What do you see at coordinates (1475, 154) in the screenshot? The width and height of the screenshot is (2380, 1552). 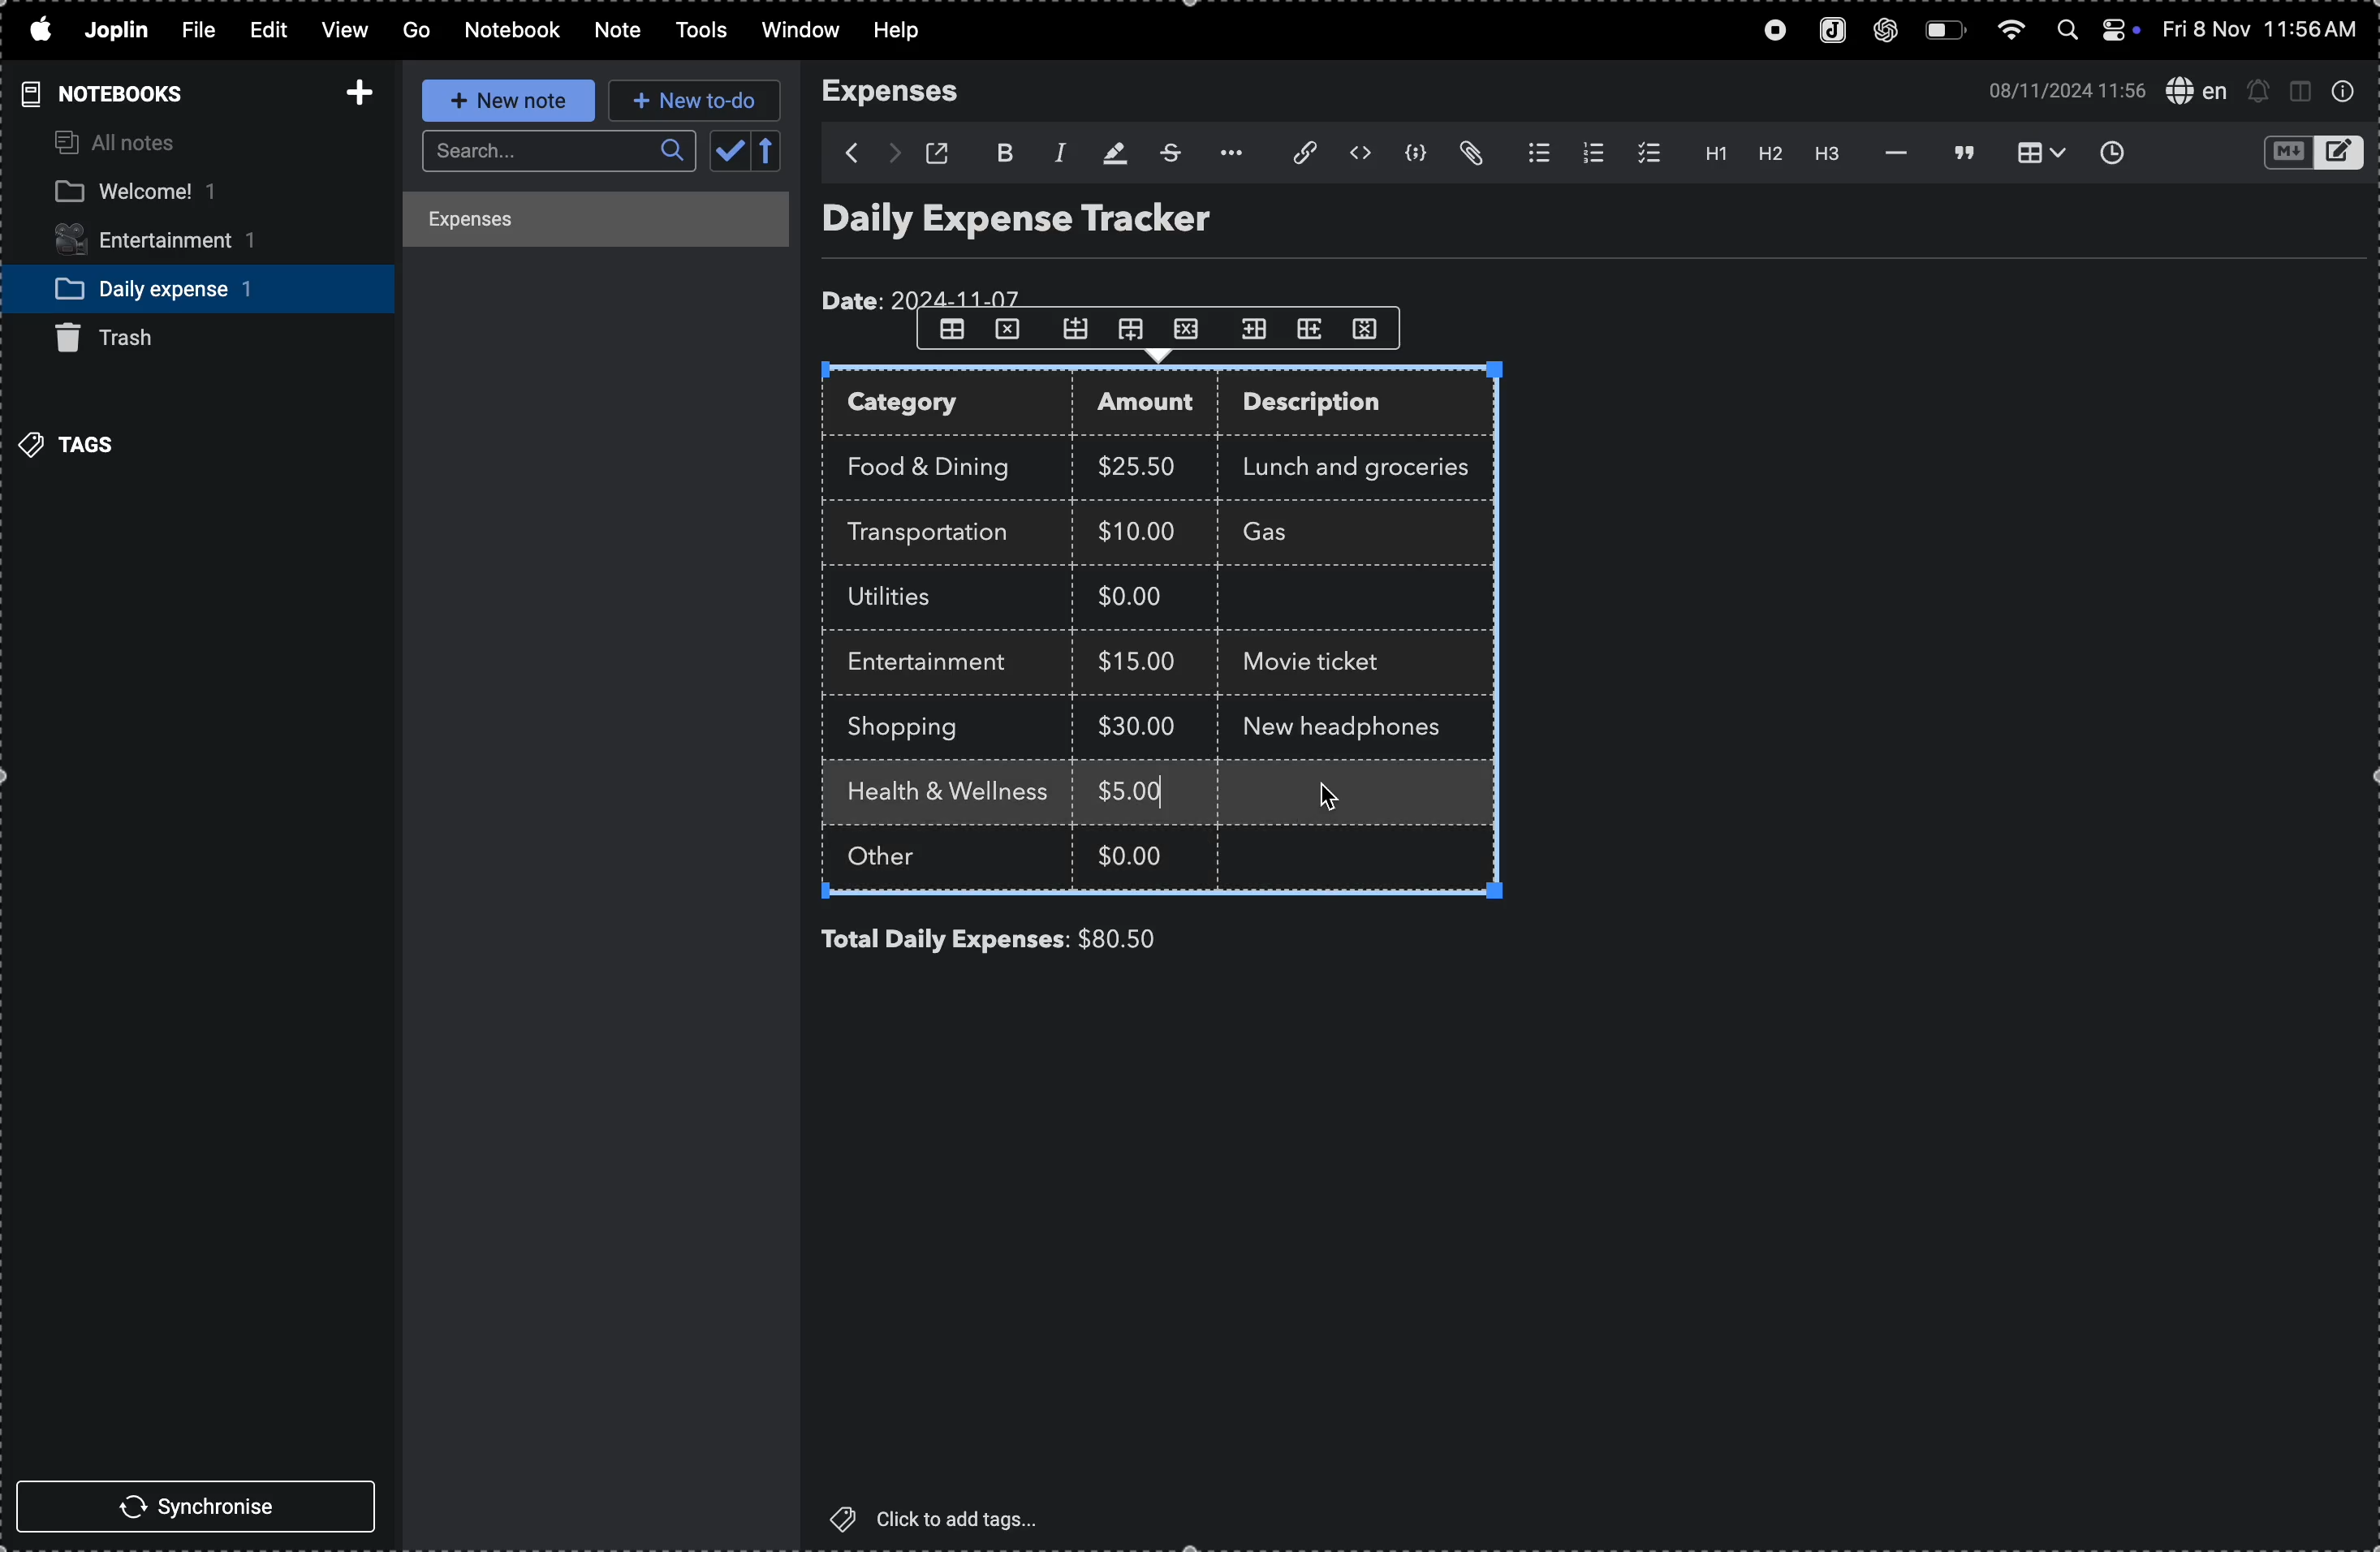 I see `attach file` at bounding box center [1475, 154].